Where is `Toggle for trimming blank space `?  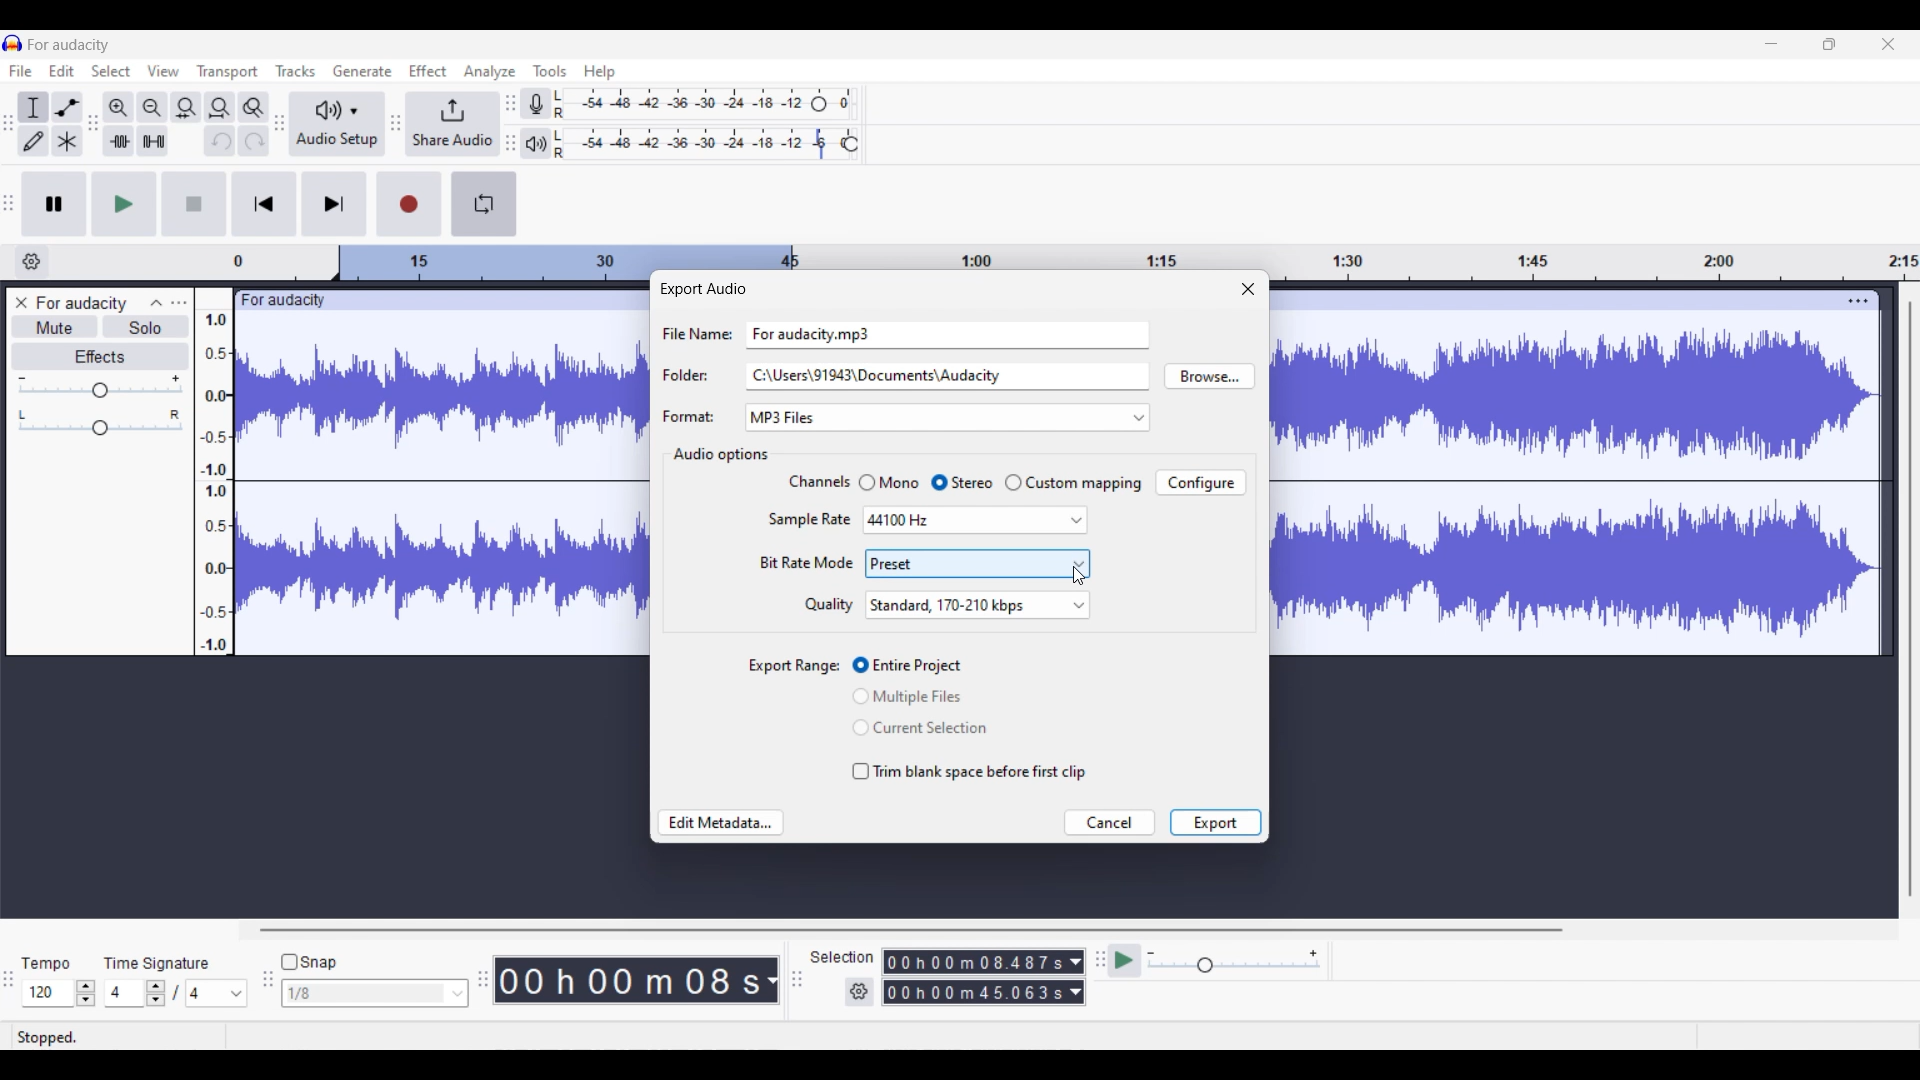 Toggle for trimming blank space  is located at coordinates (970, 772).